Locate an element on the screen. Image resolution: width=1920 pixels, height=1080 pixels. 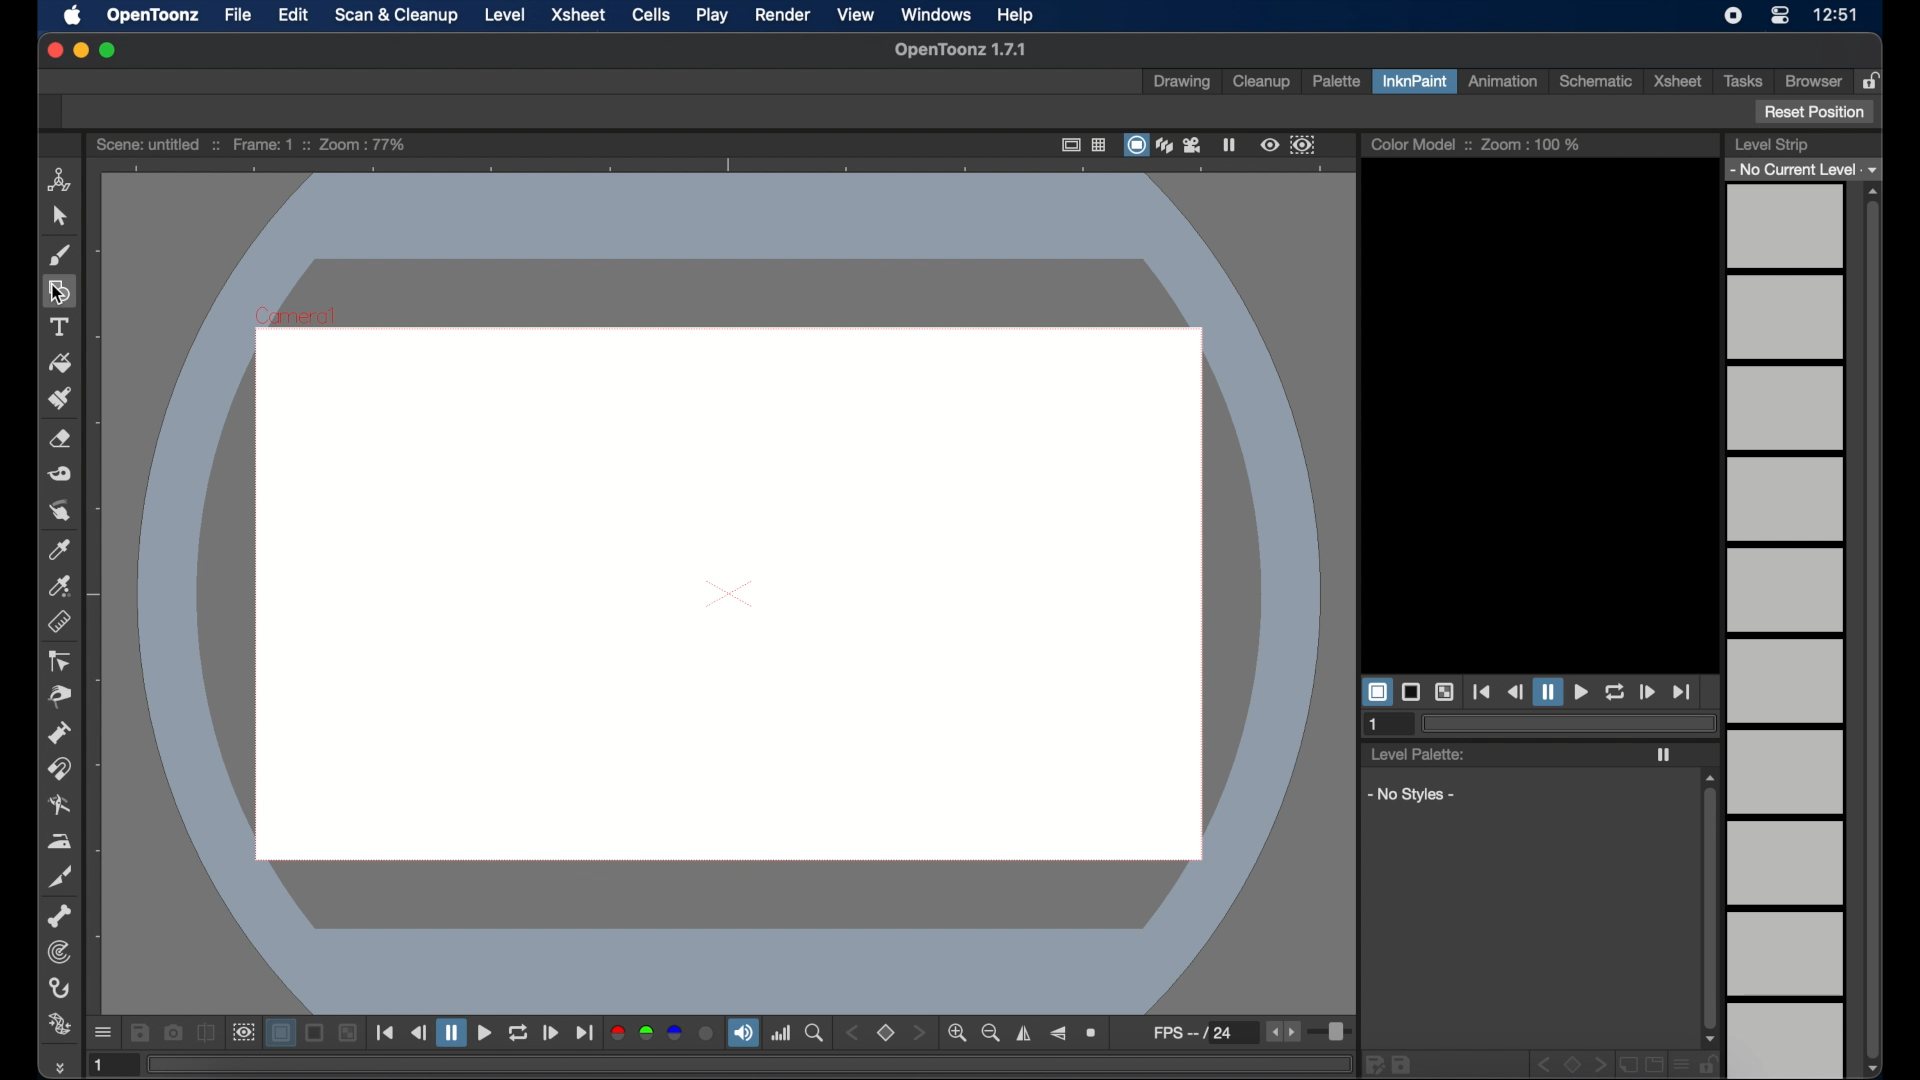
jump to start is located at coordinates (1482, 692).